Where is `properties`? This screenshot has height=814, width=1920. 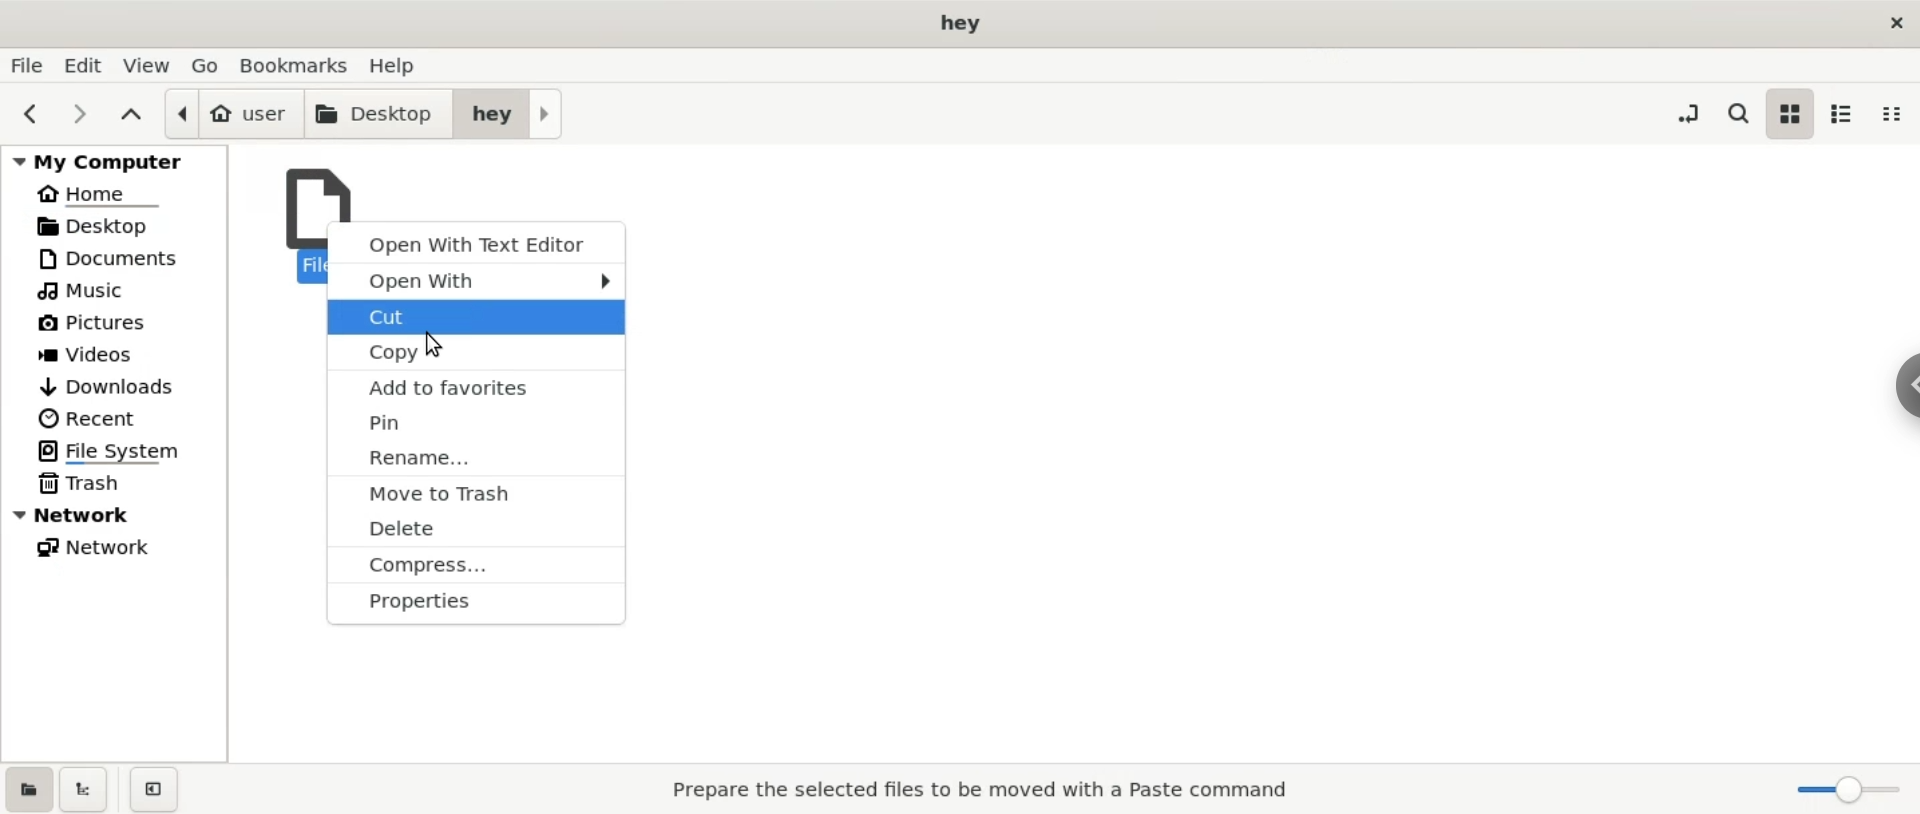 properties is located at coordinates (472, 607).